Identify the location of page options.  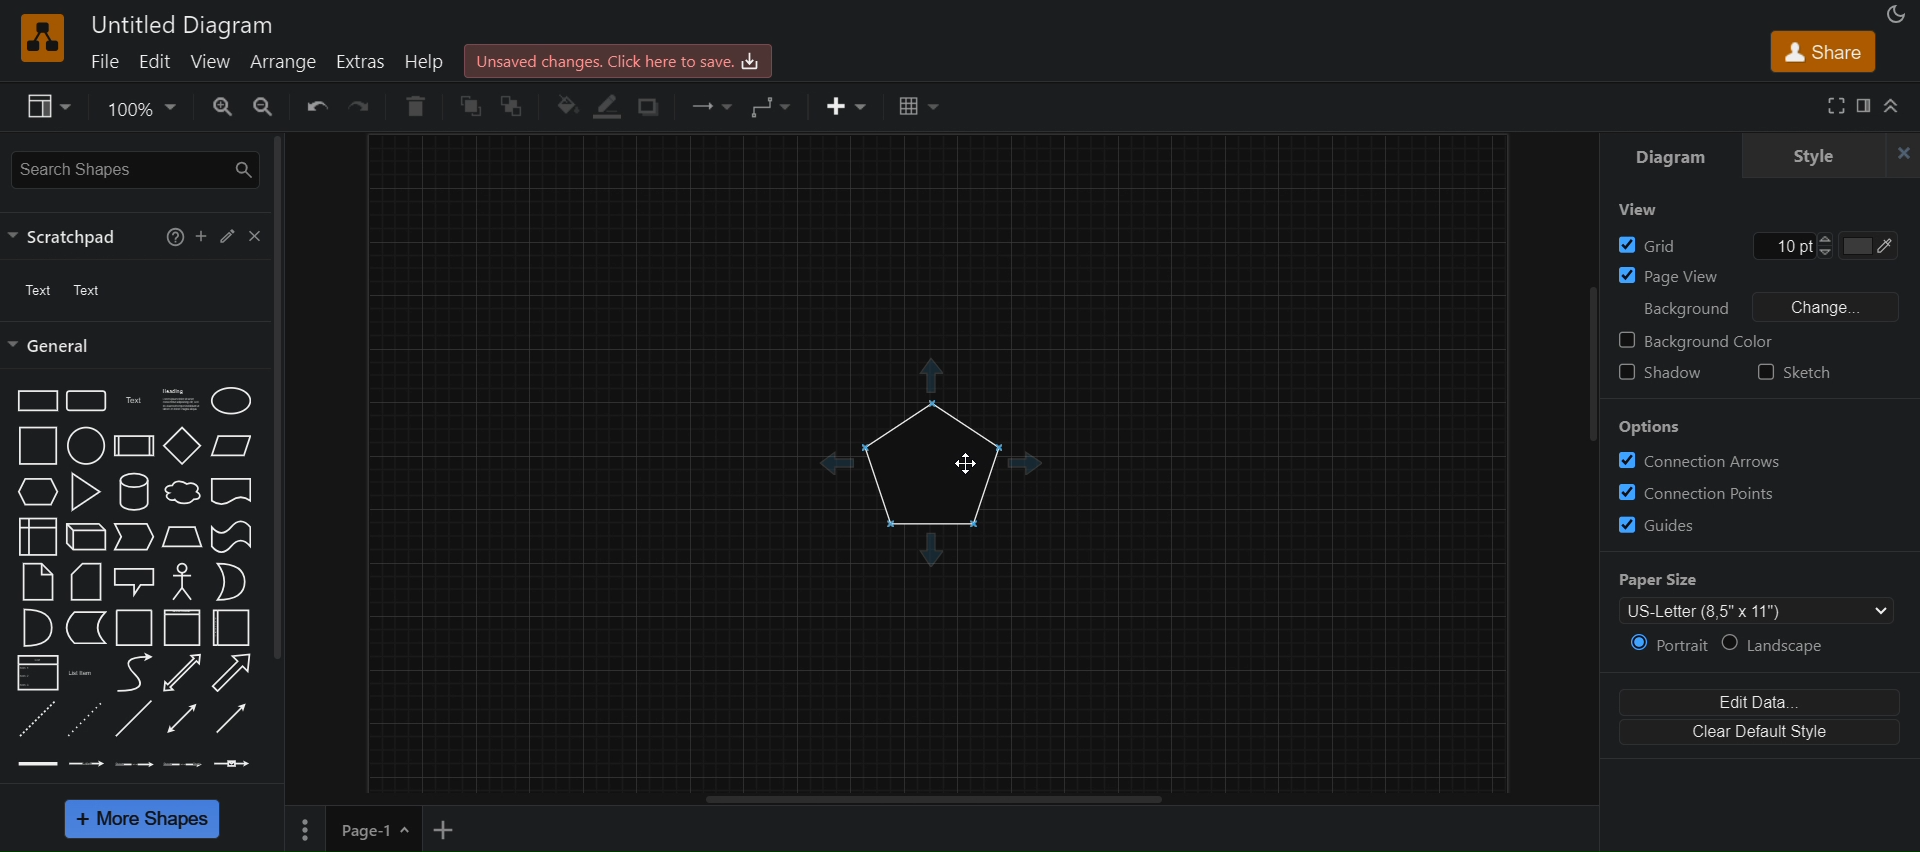
(405, 829).